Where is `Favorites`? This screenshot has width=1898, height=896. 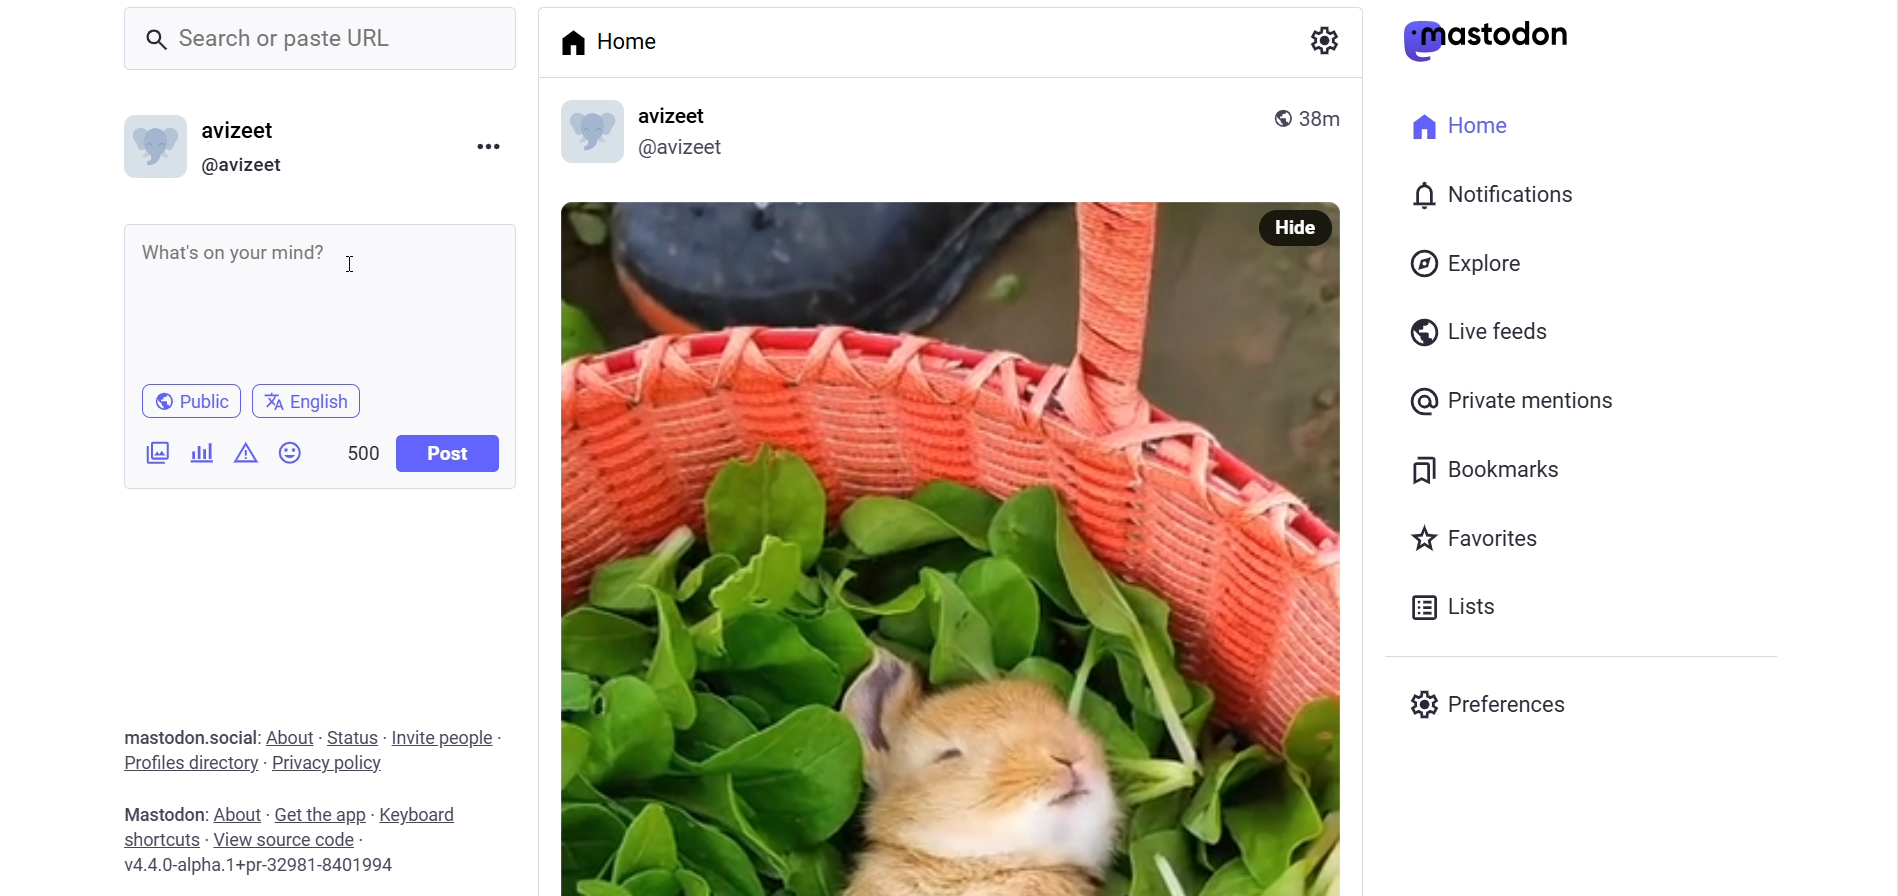 Favorites is located at coordinates (1478, 536).